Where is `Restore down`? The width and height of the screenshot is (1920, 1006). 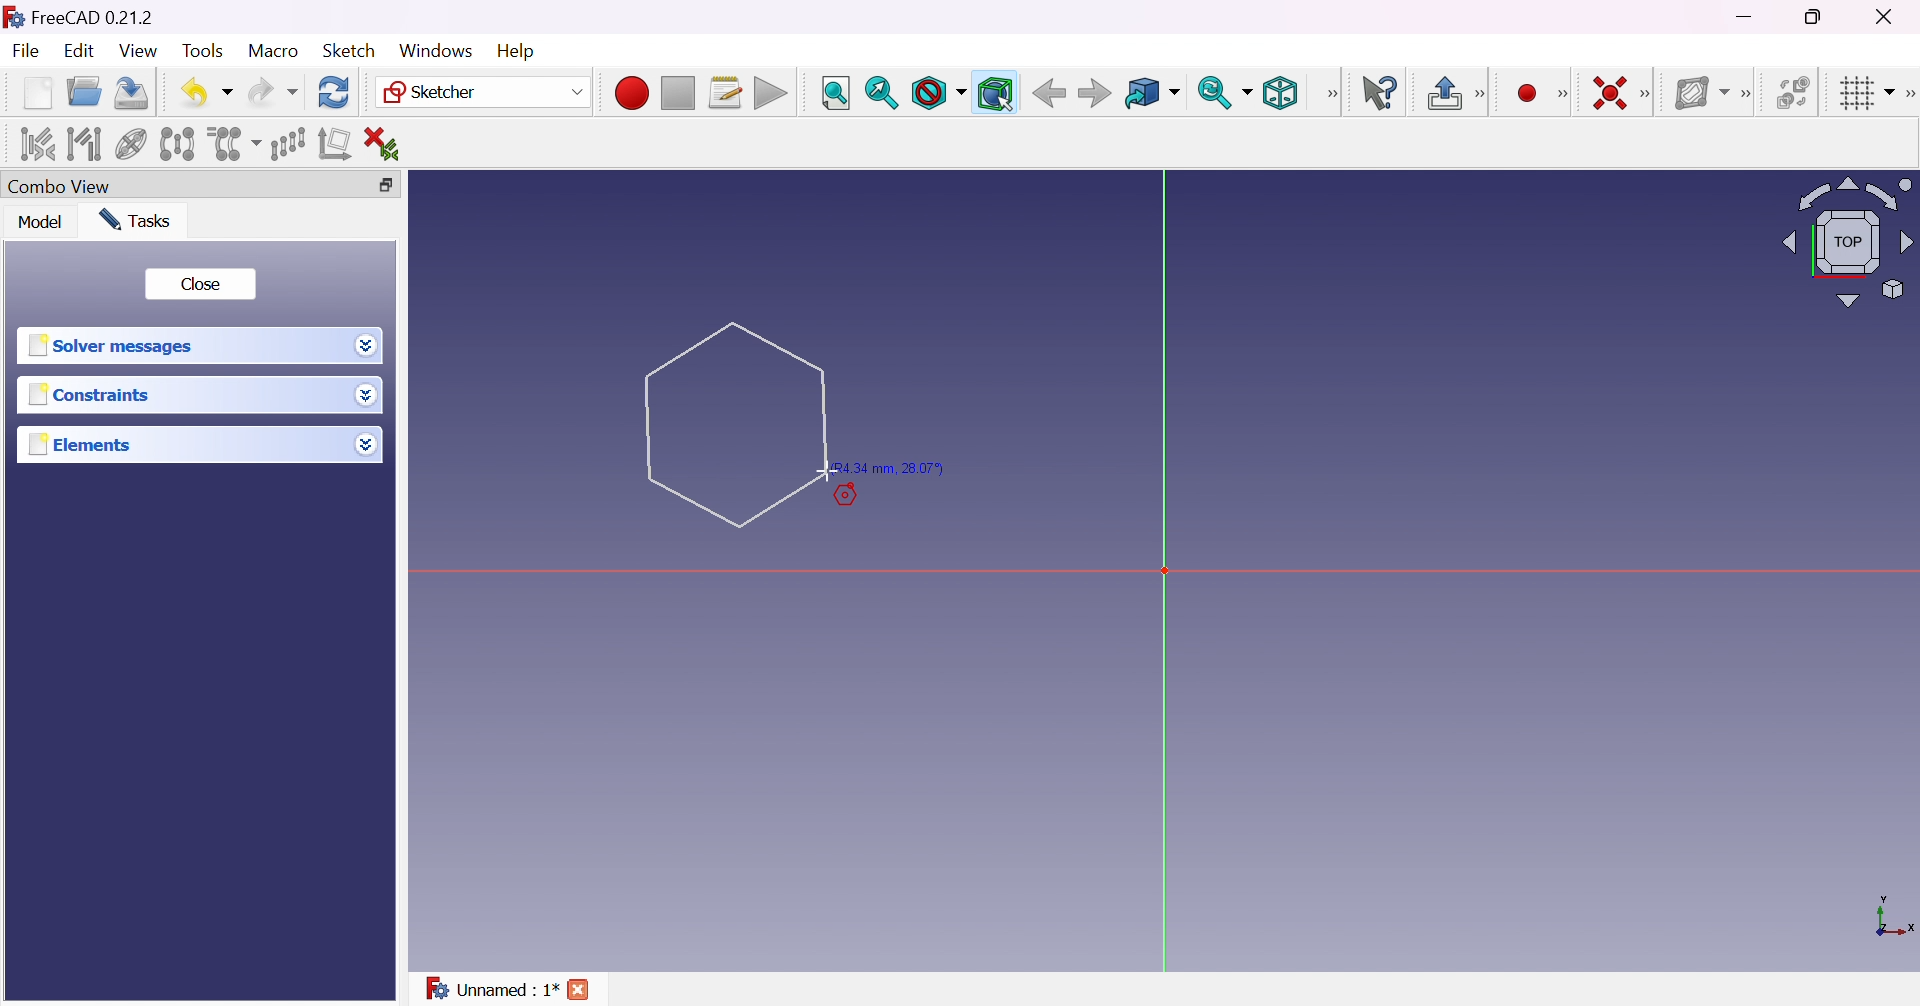 Restore down is located at coordinates (396, 185).